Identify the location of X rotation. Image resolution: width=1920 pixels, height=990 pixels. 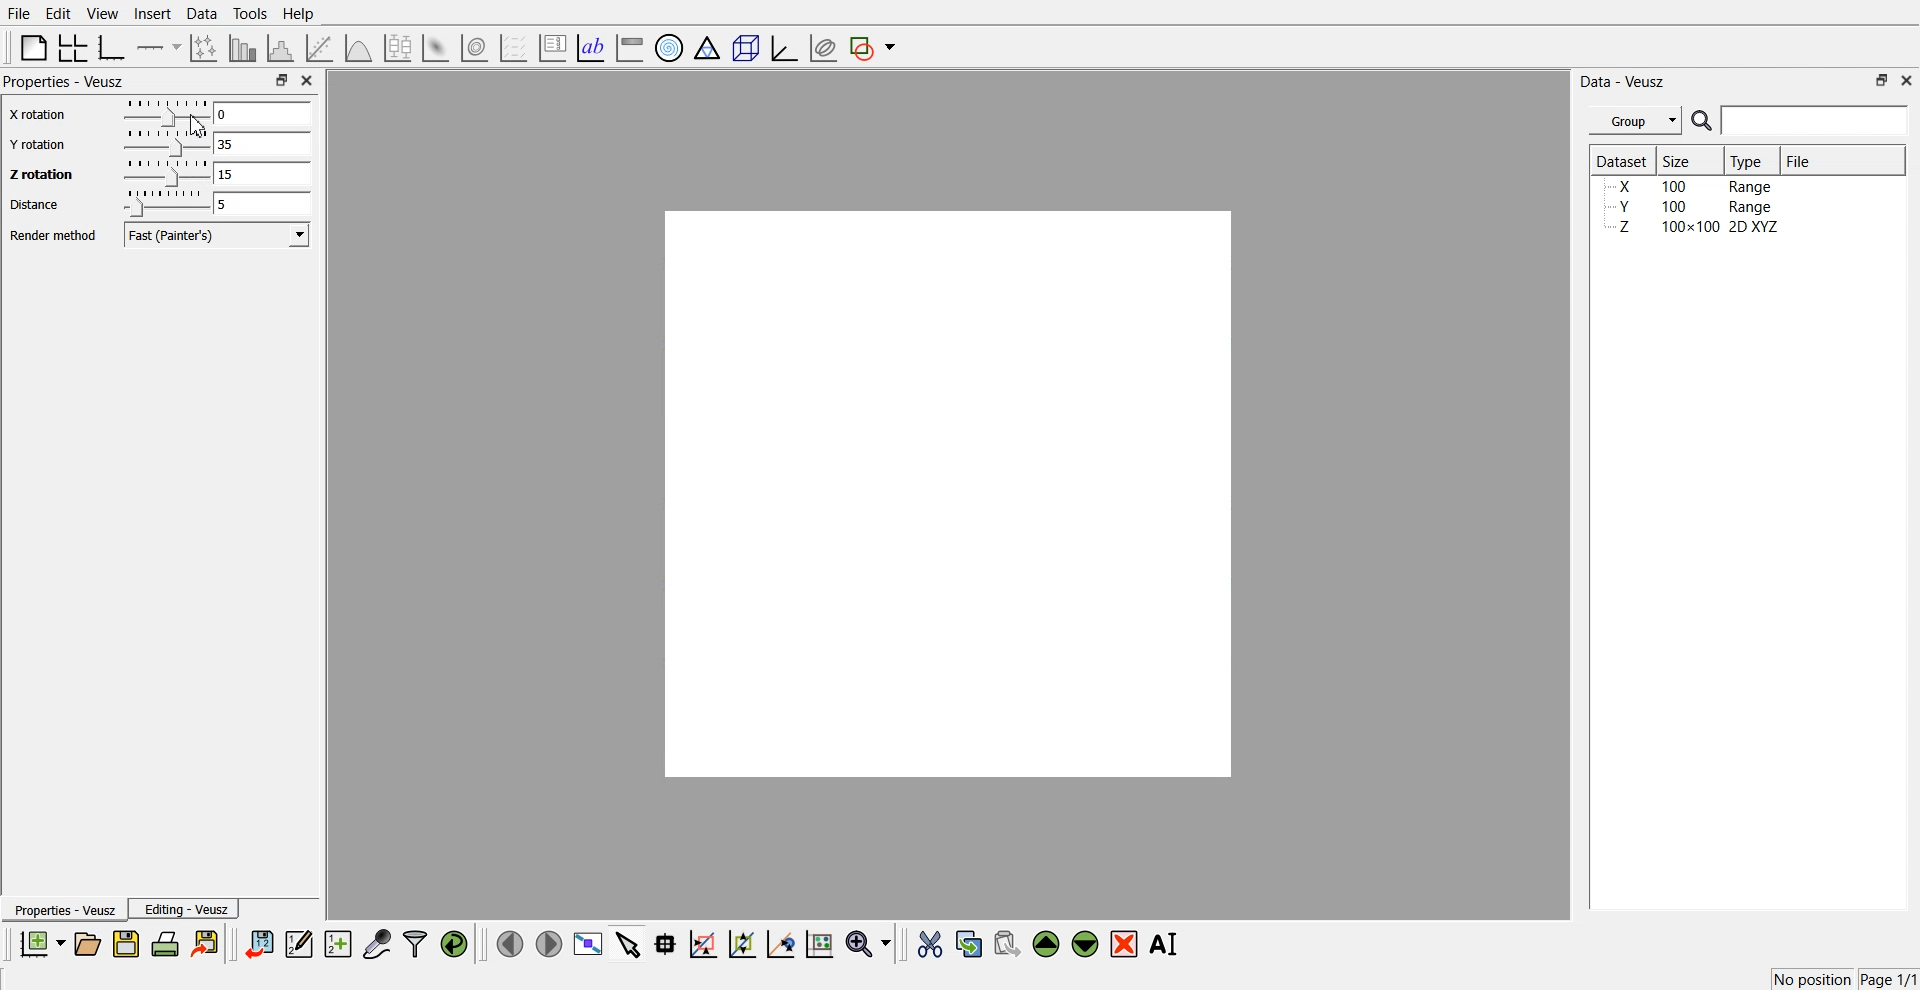
(39, 116).